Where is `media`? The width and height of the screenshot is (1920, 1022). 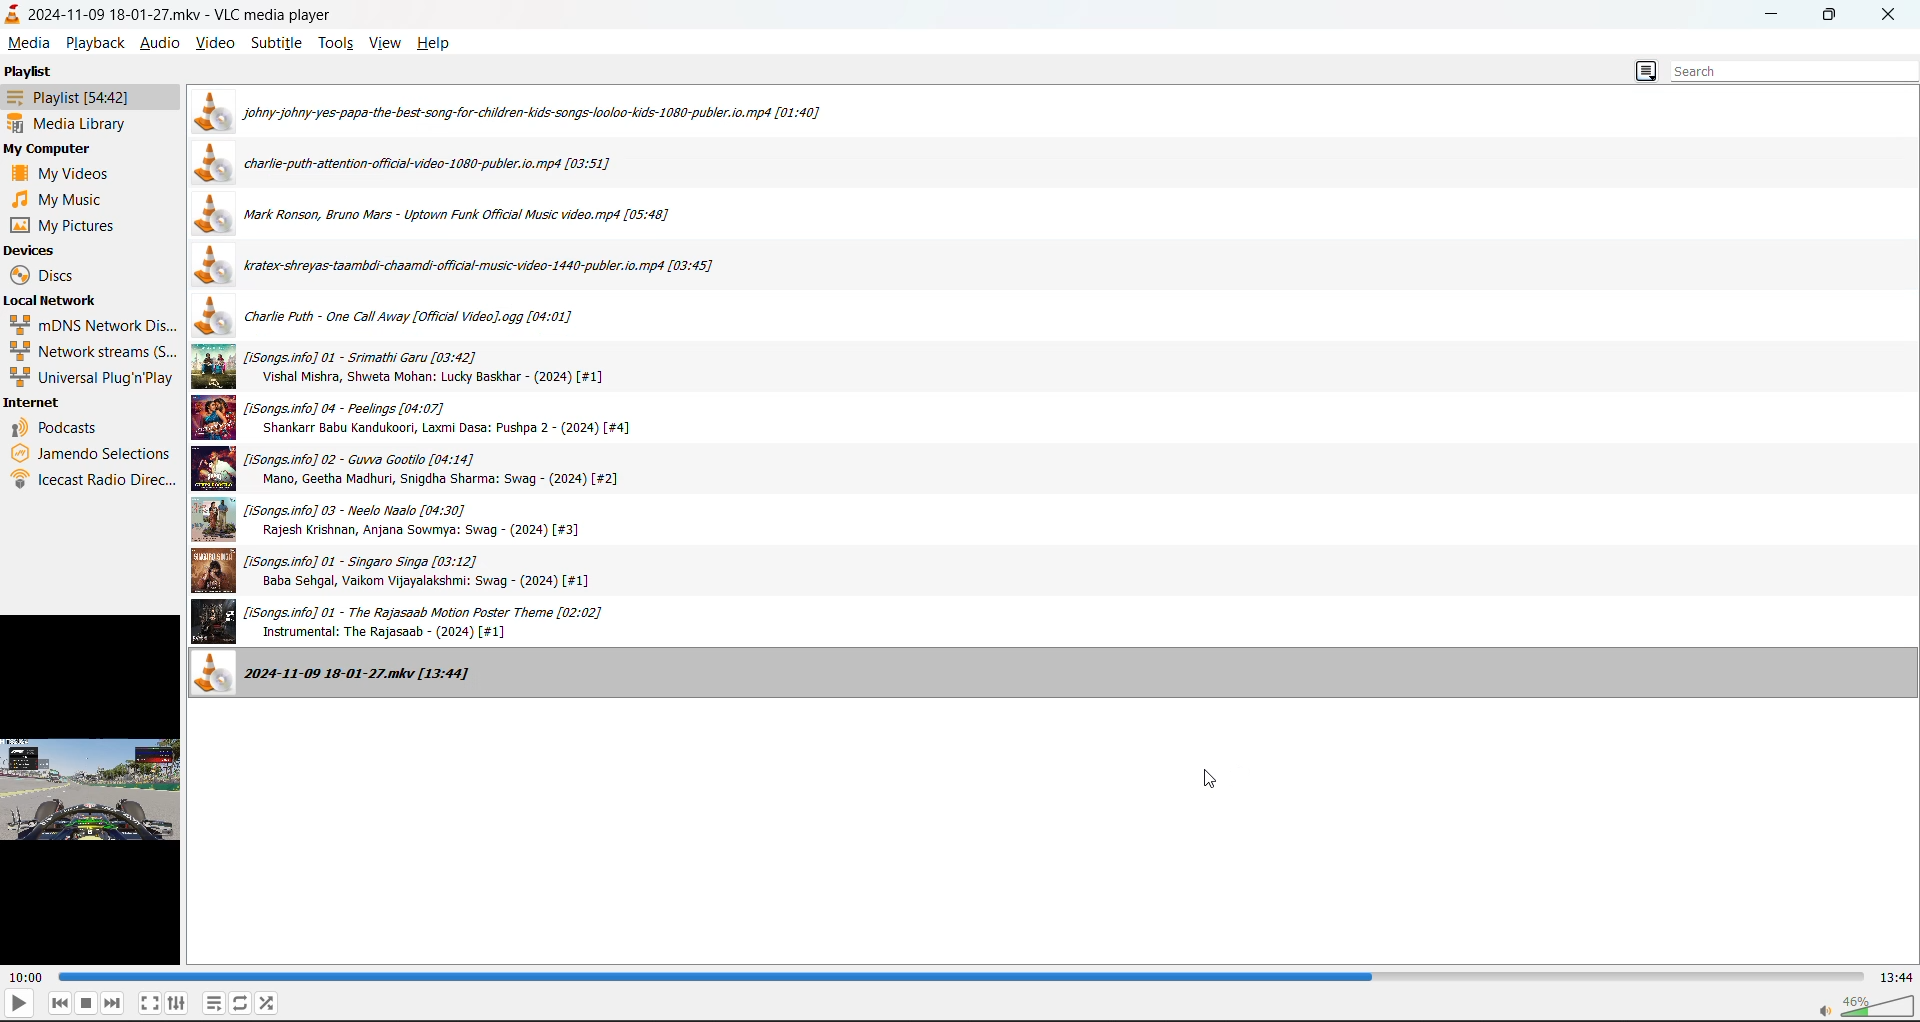 media is located at coordinates (25, 43).